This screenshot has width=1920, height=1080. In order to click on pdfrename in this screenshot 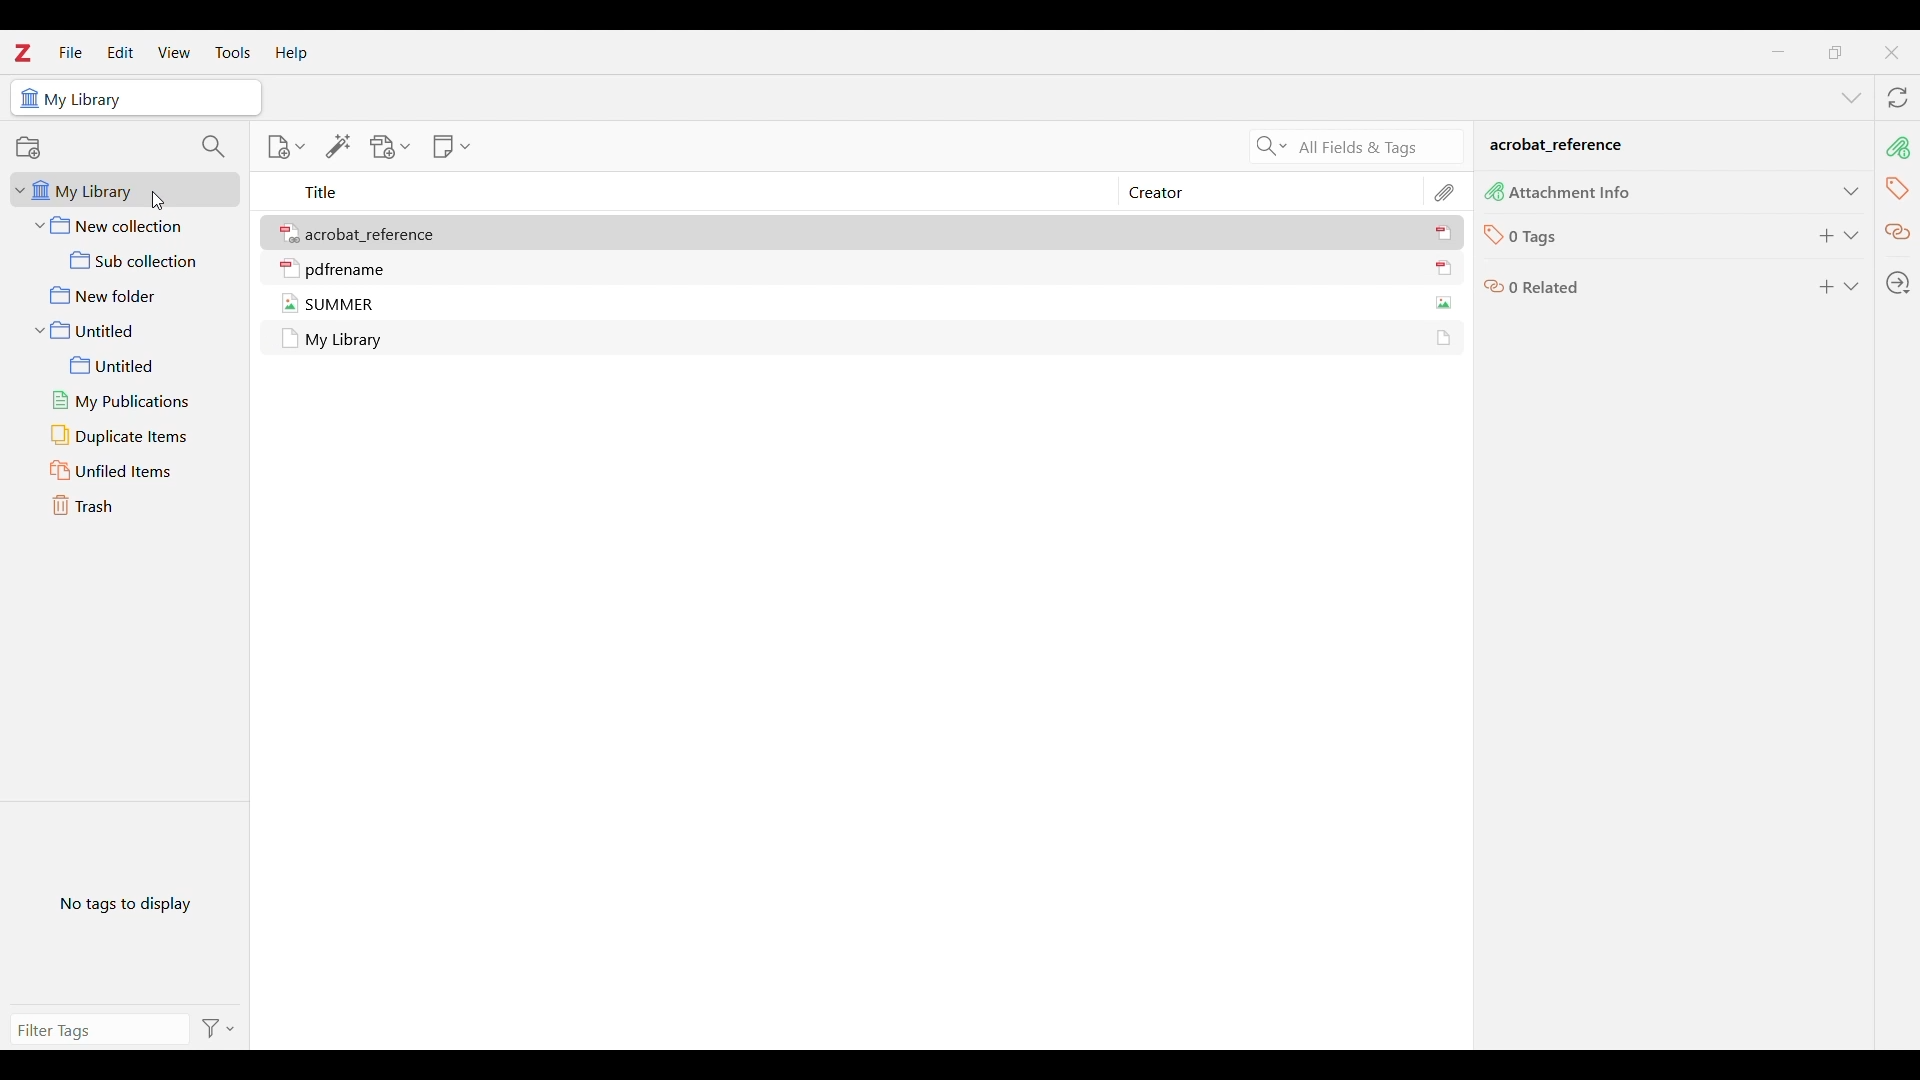, I will do `click(346, 270)`.